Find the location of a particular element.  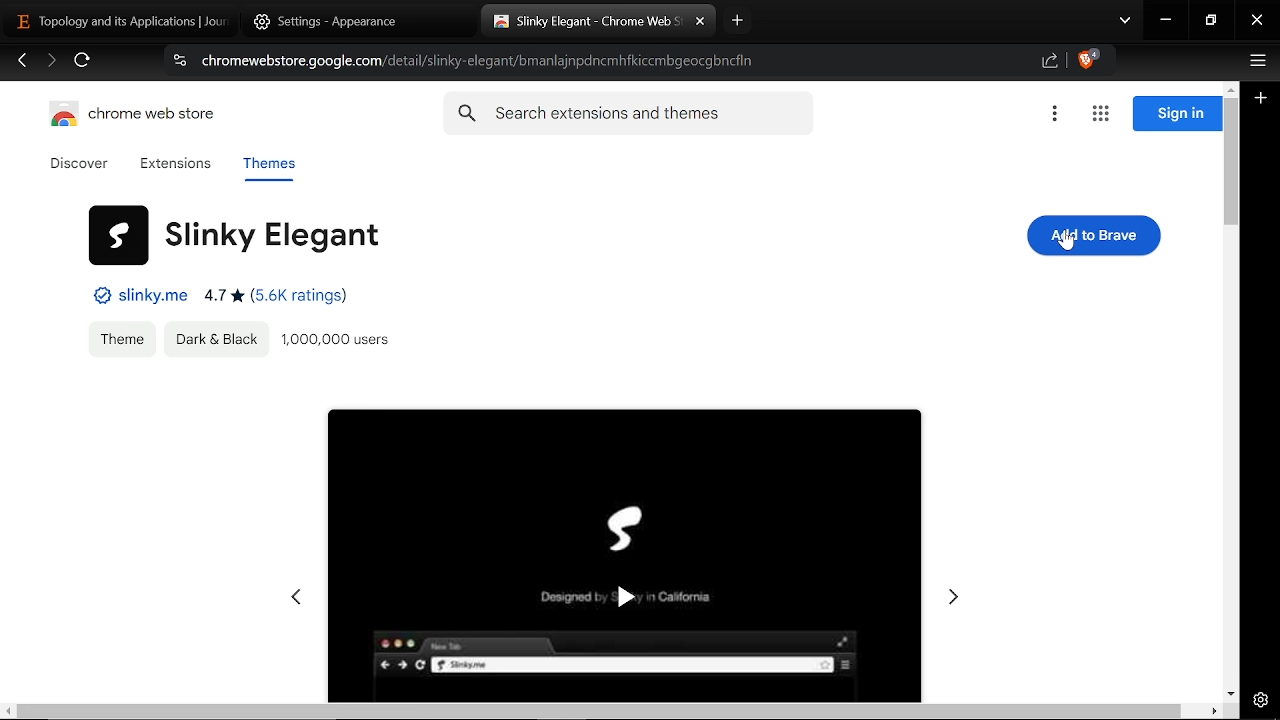

Current tab is located at coordinates (120, 20).